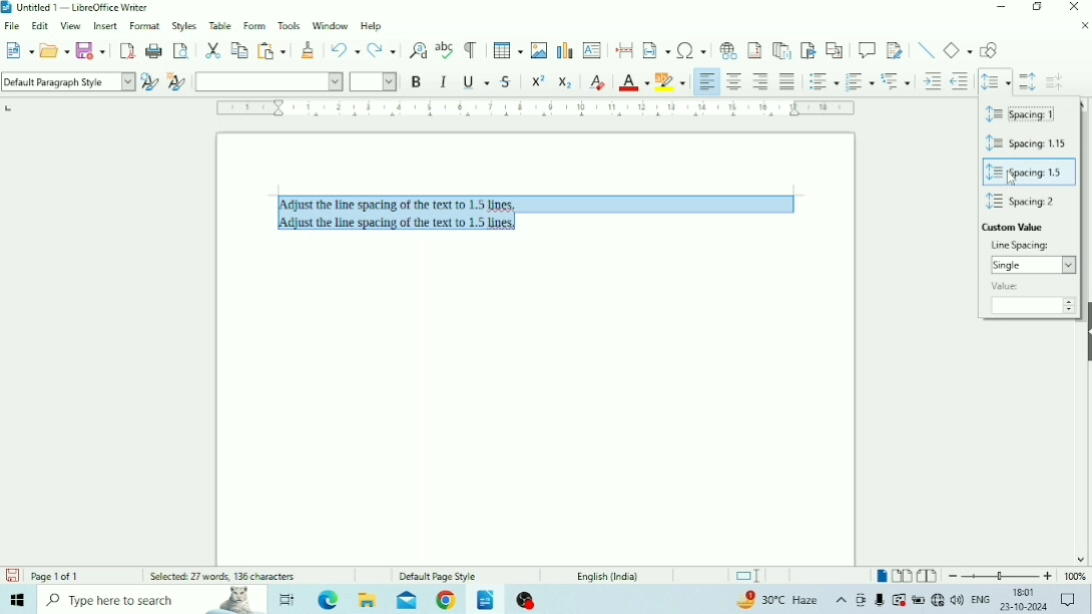 The width and height of the screenshot is (1092, 614). What do you see at coordinates (981, 599) in the screenshot?
I see `Language` at bounding box center [981, 599].